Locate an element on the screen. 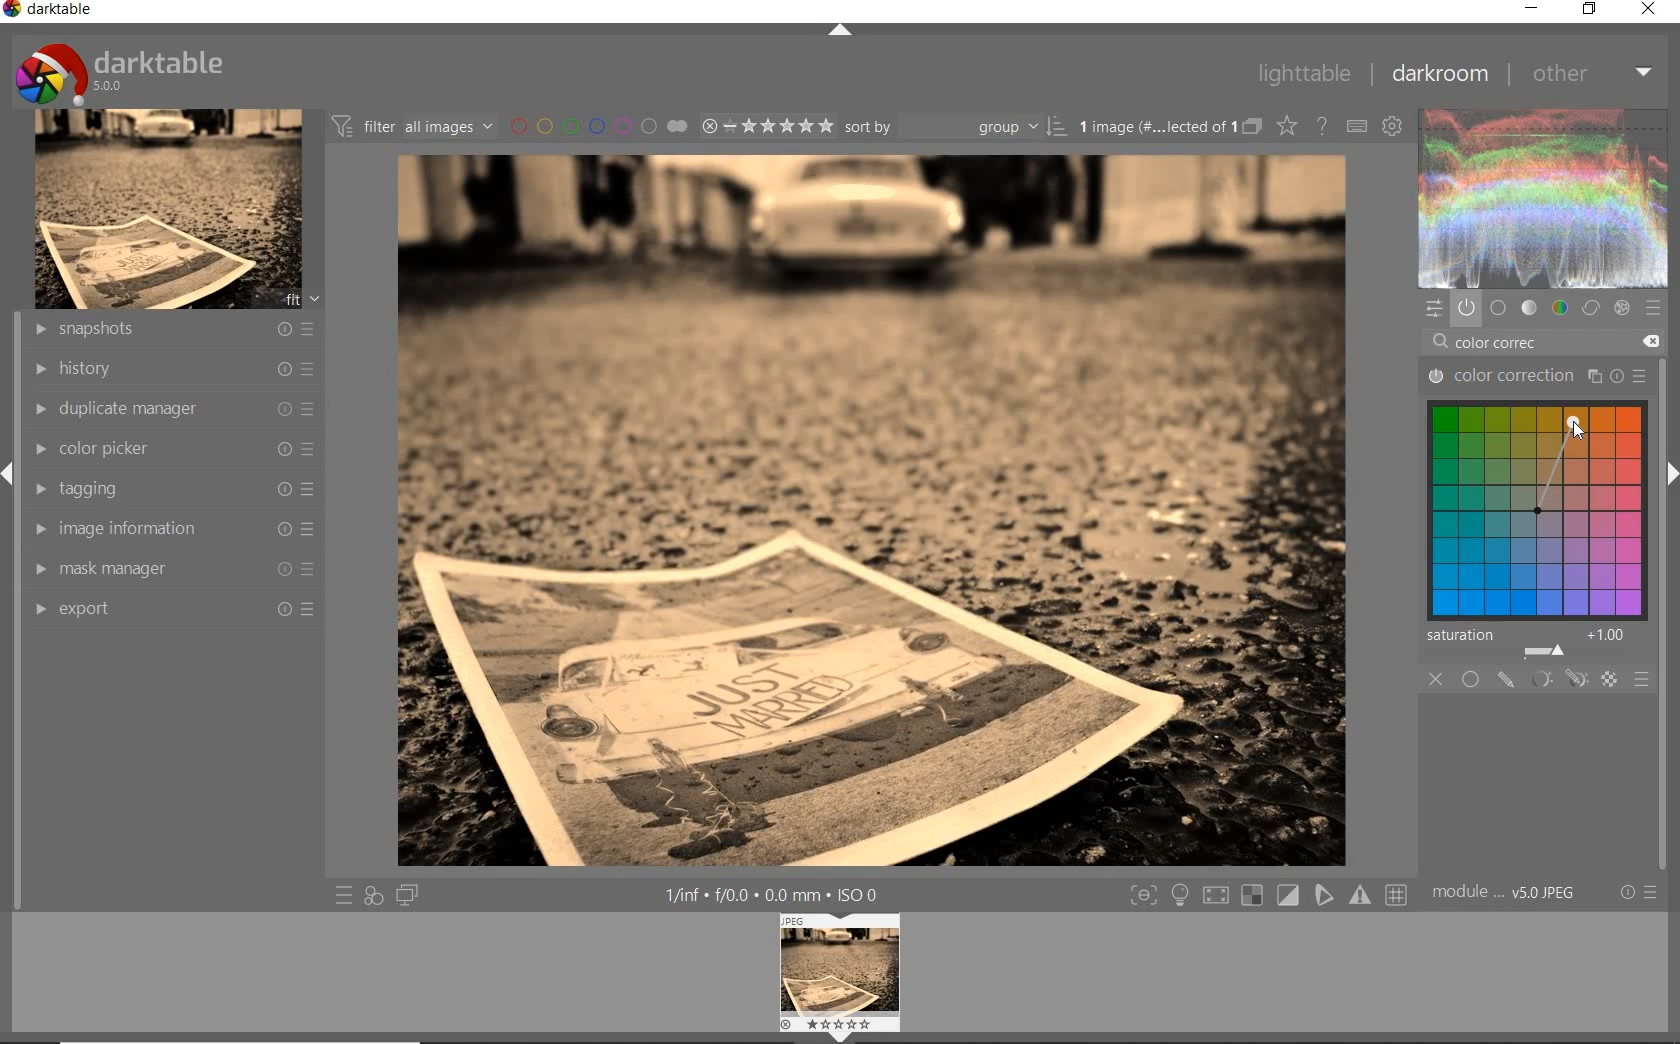  tagging is located at coordinates (171, 492).